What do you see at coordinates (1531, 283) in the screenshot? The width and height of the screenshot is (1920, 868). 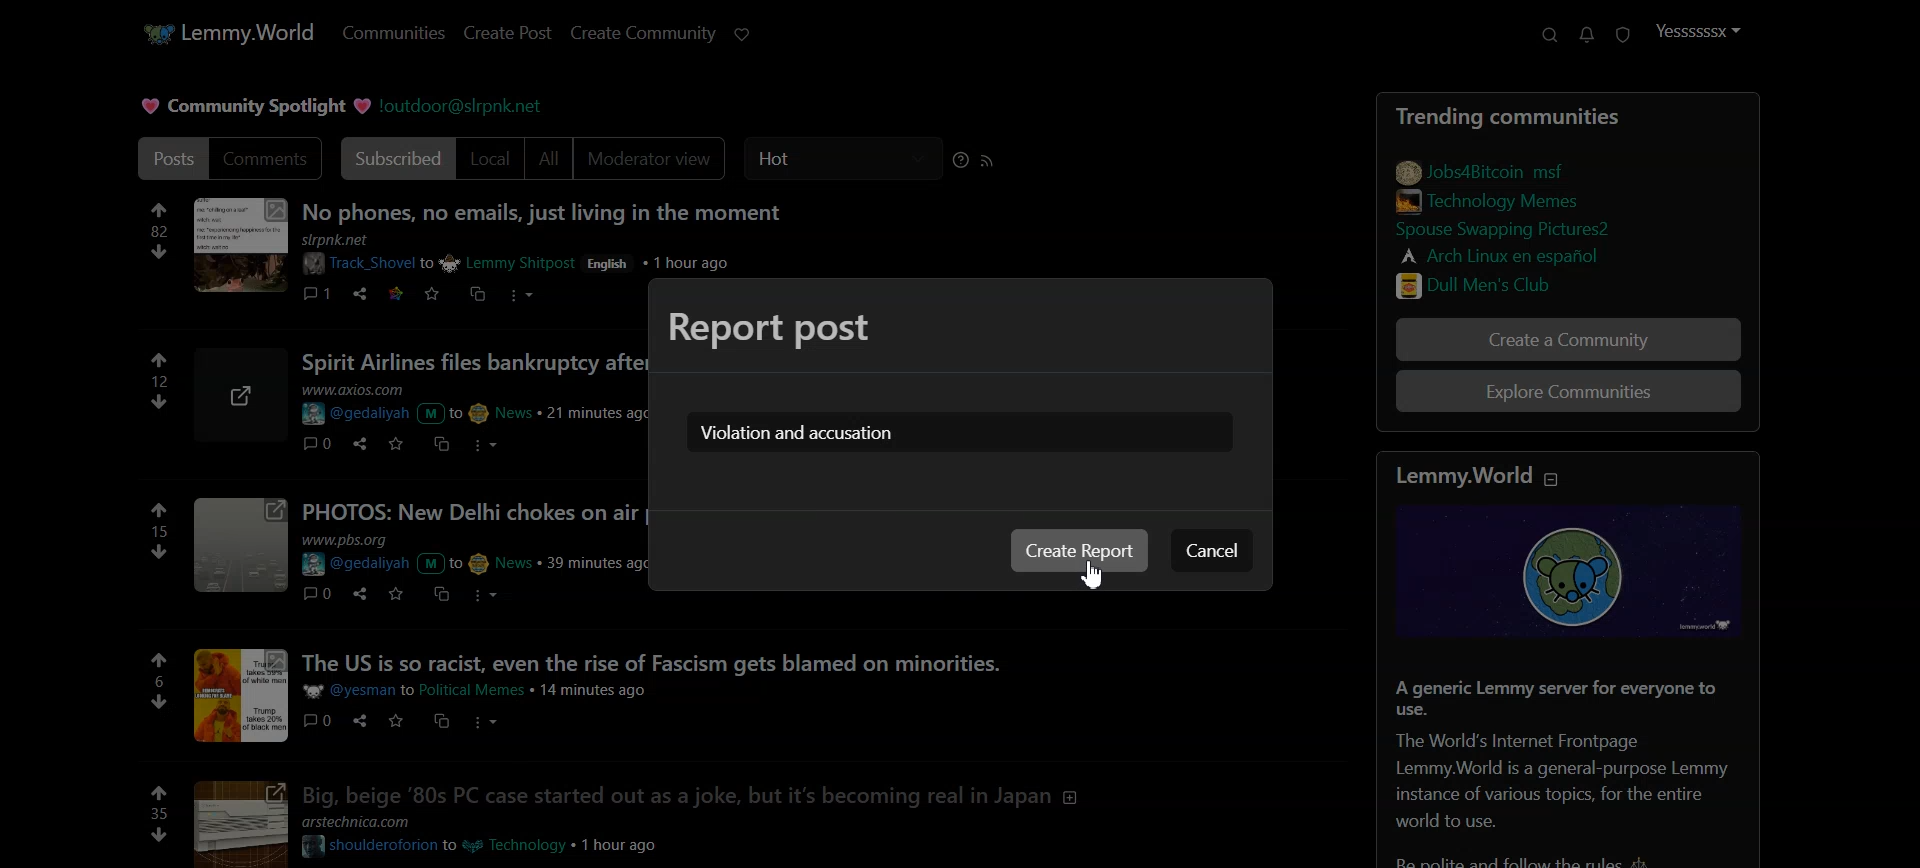 I see `link` at bounding box center [1531, 283].